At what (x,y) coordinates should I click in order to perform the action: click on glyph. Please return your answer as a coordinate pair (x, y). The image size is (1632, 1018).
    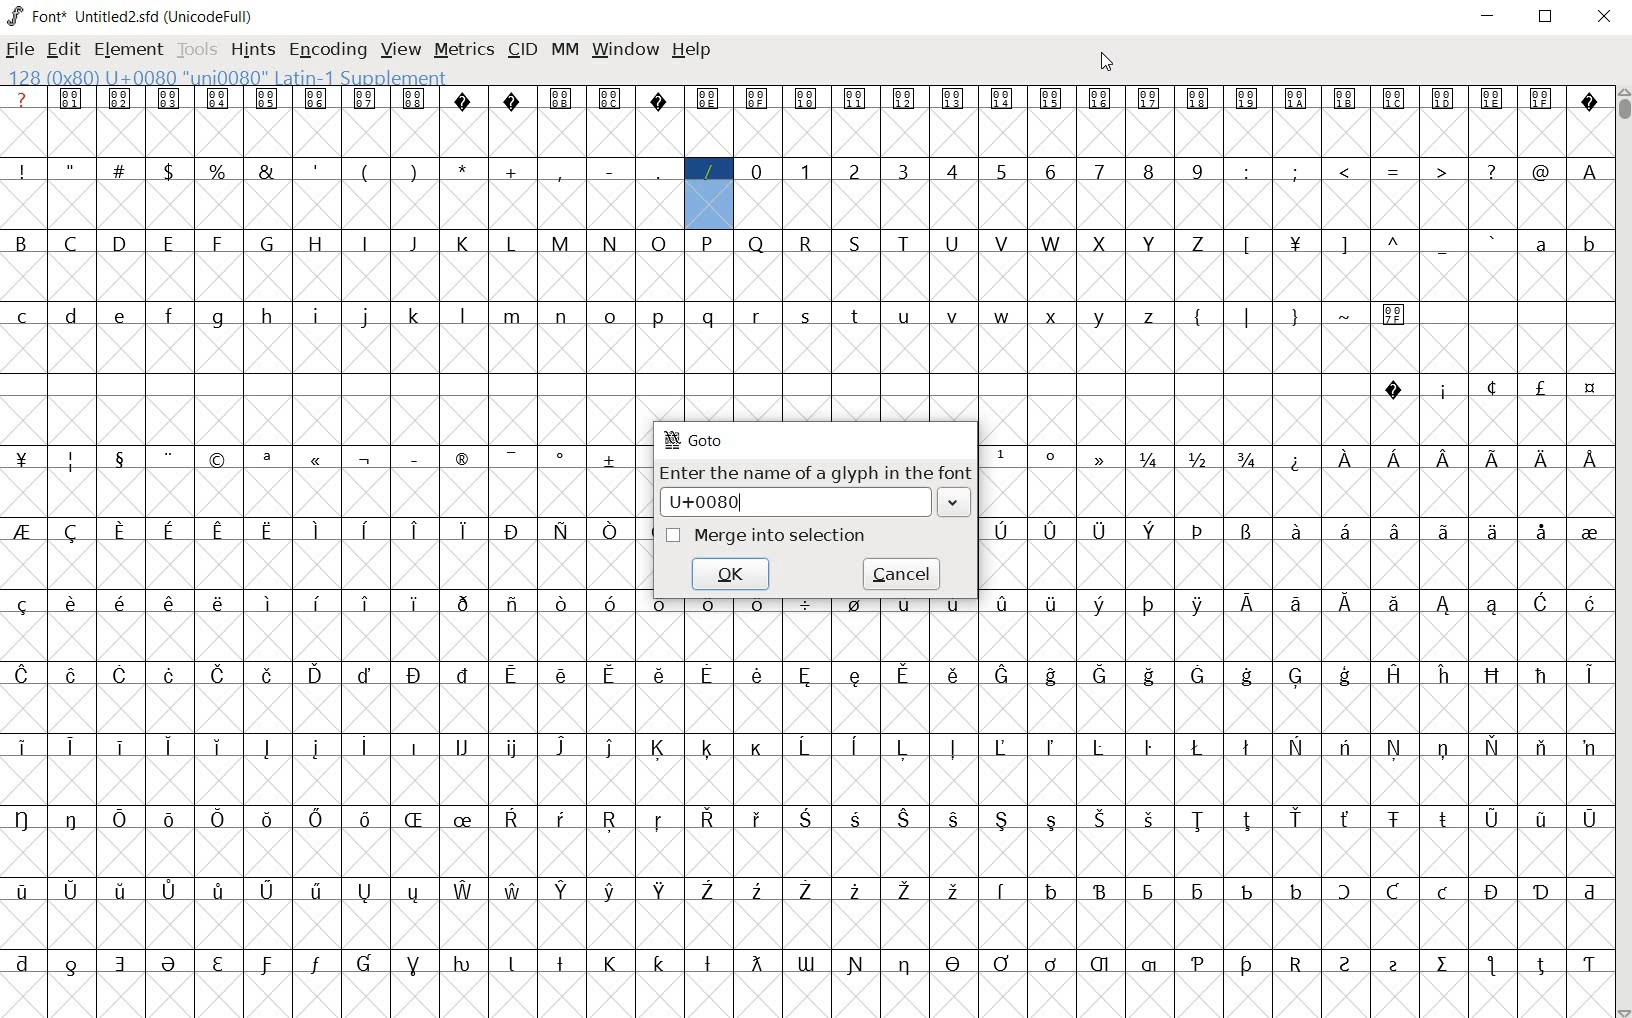
    Looking at the image, I should click on (267, 532).